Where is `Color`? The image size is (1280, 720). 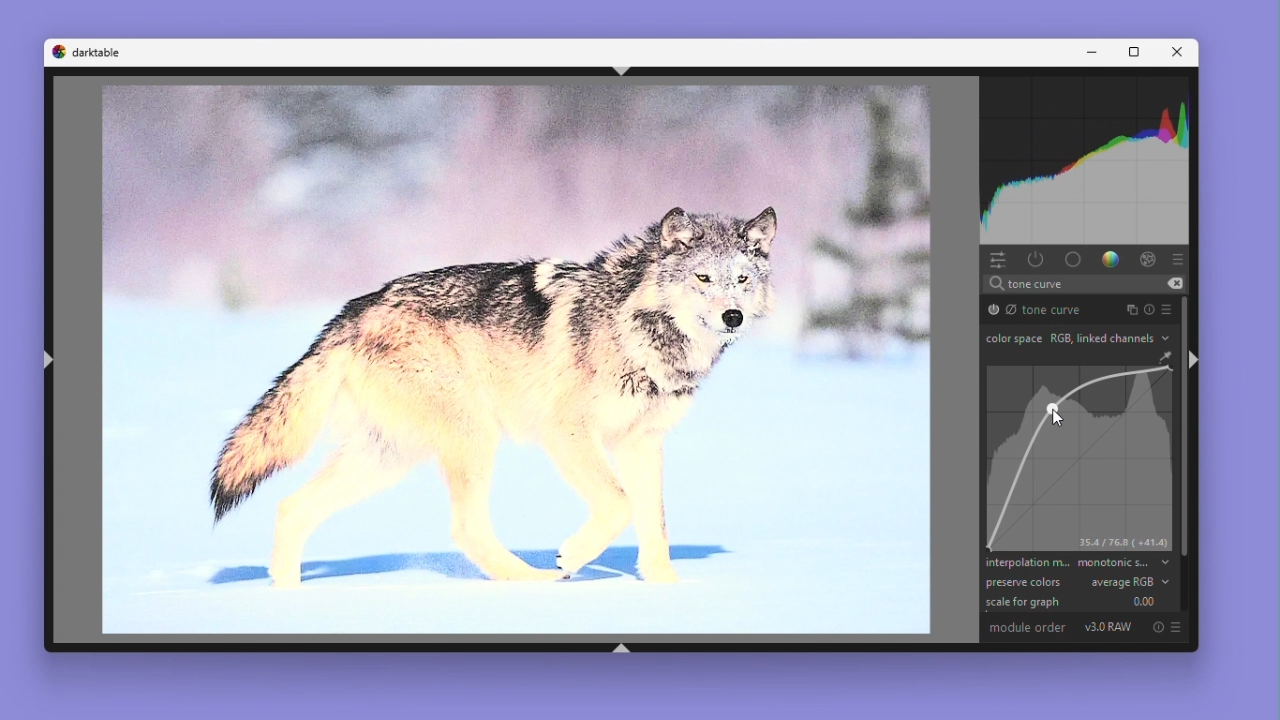 Color is located at coordinates (1111, 261).